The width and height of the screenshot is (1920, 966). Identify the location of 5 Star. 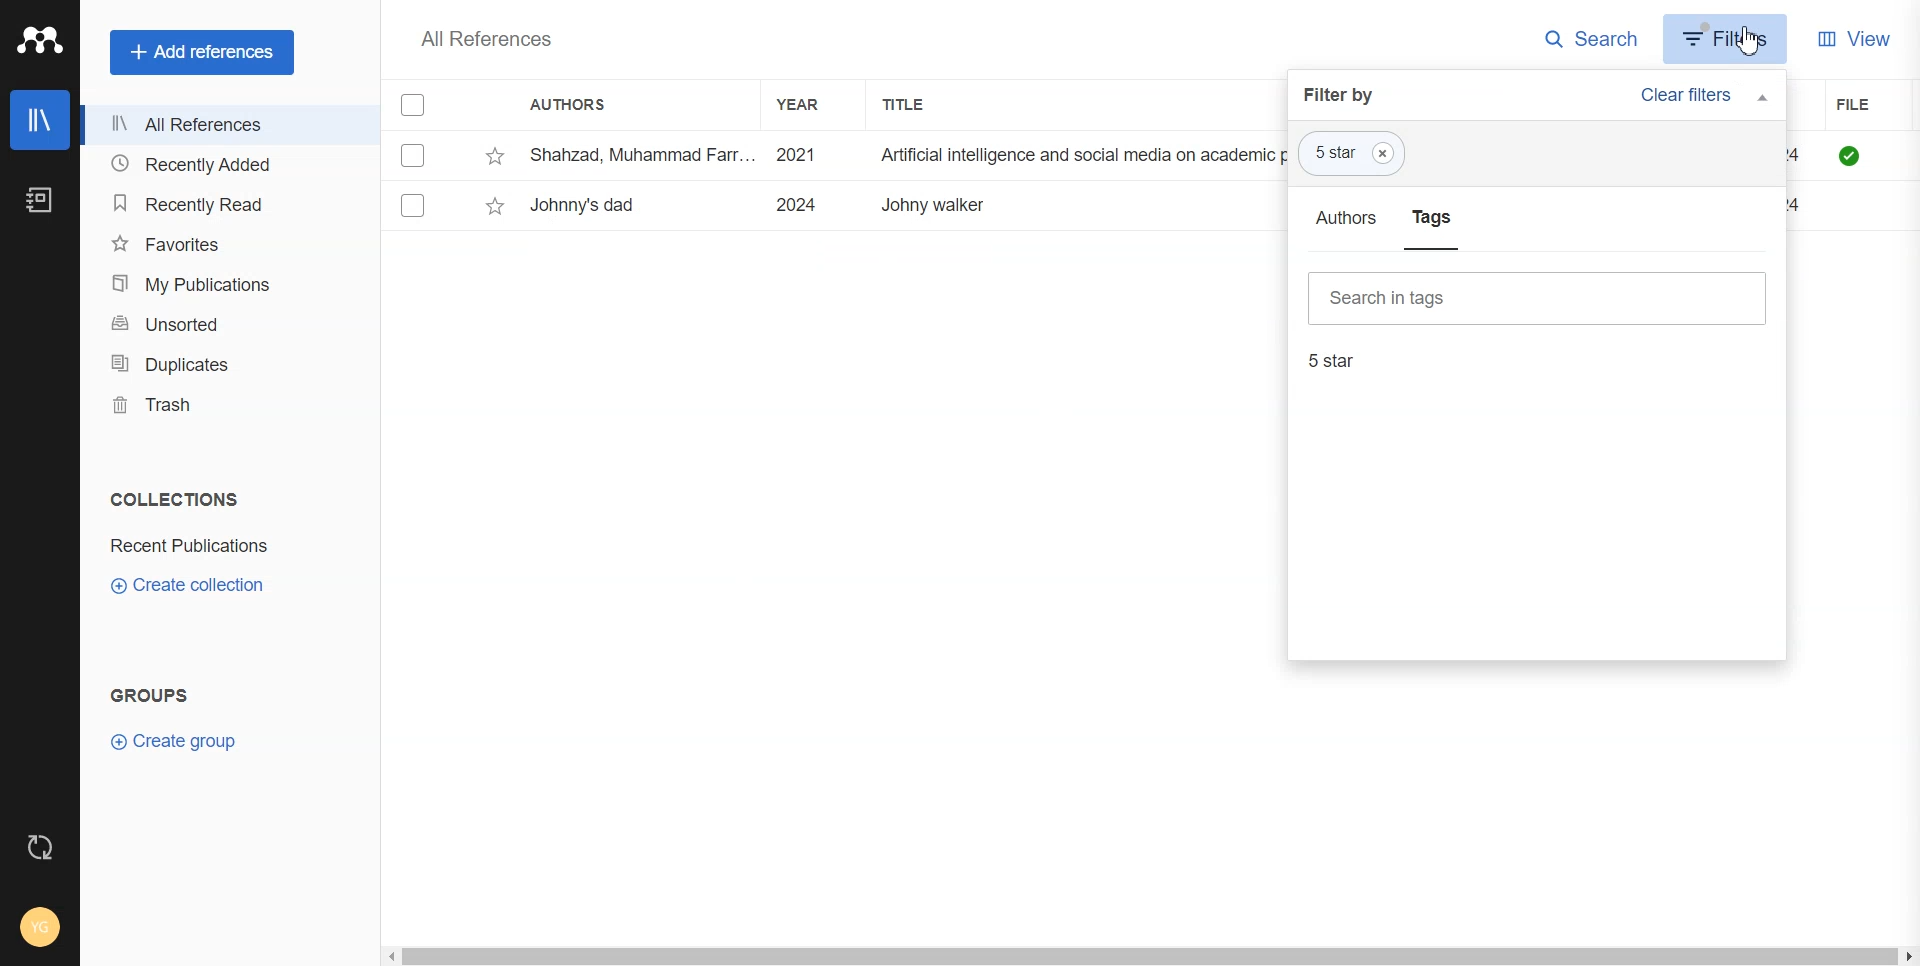
(1331, 153).